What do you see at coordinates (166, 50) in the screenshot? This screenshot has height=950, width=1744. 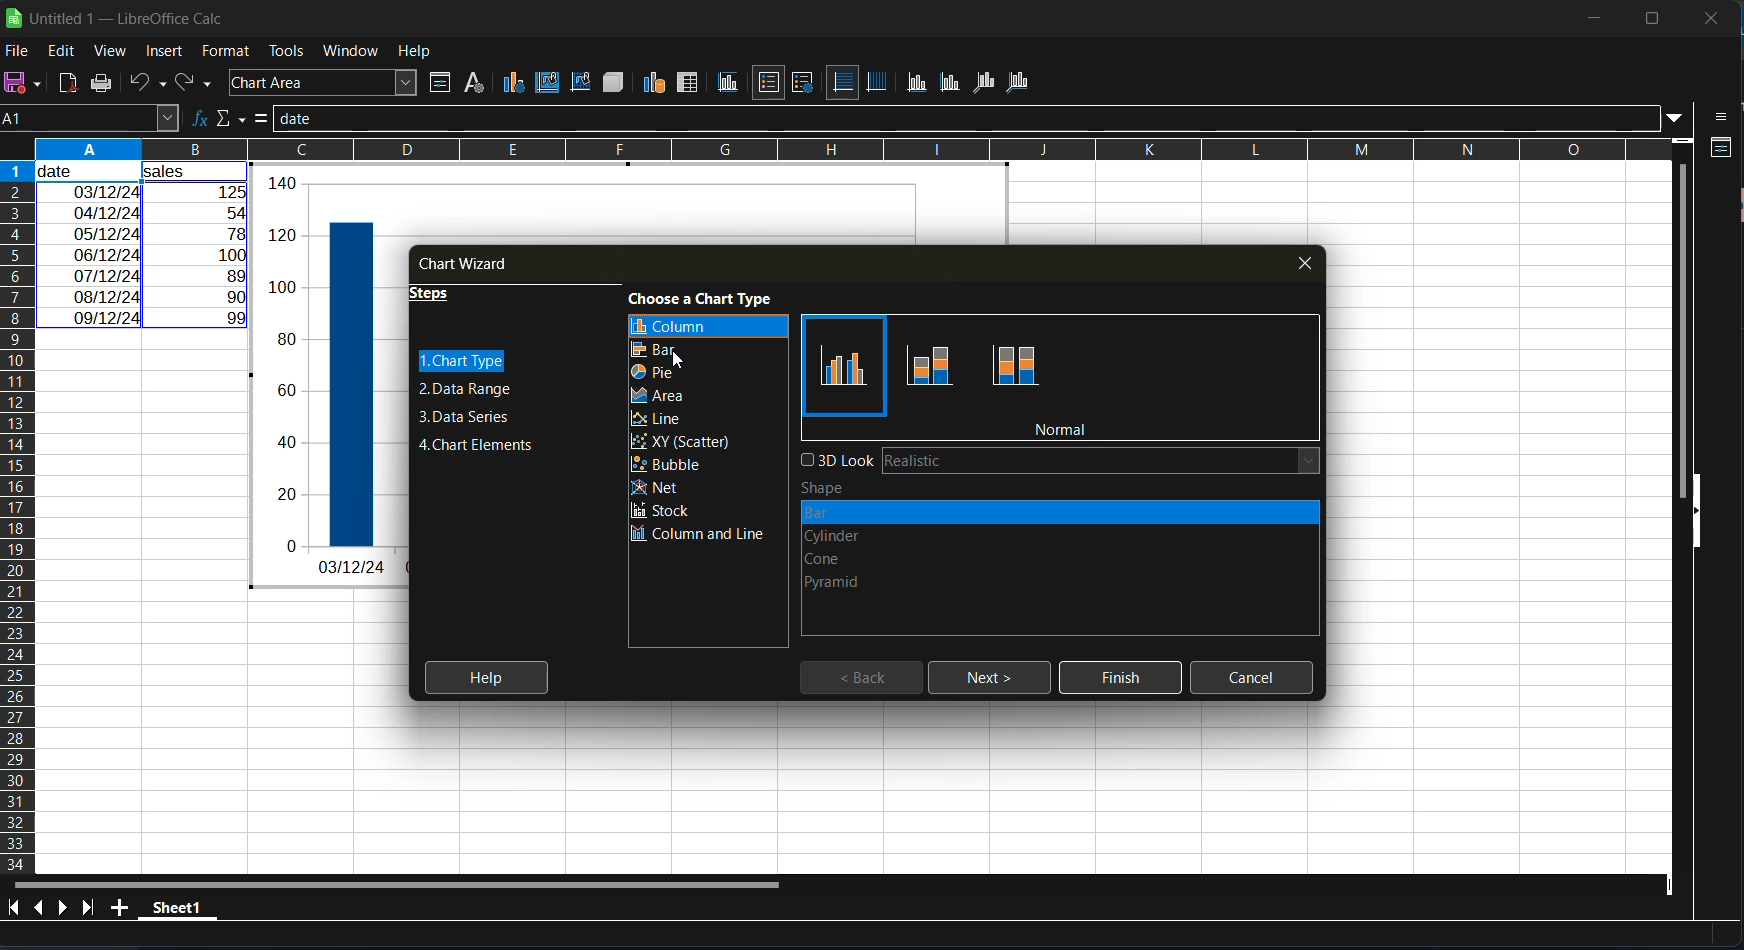 I see `insert` at bounding box center [166, 50].